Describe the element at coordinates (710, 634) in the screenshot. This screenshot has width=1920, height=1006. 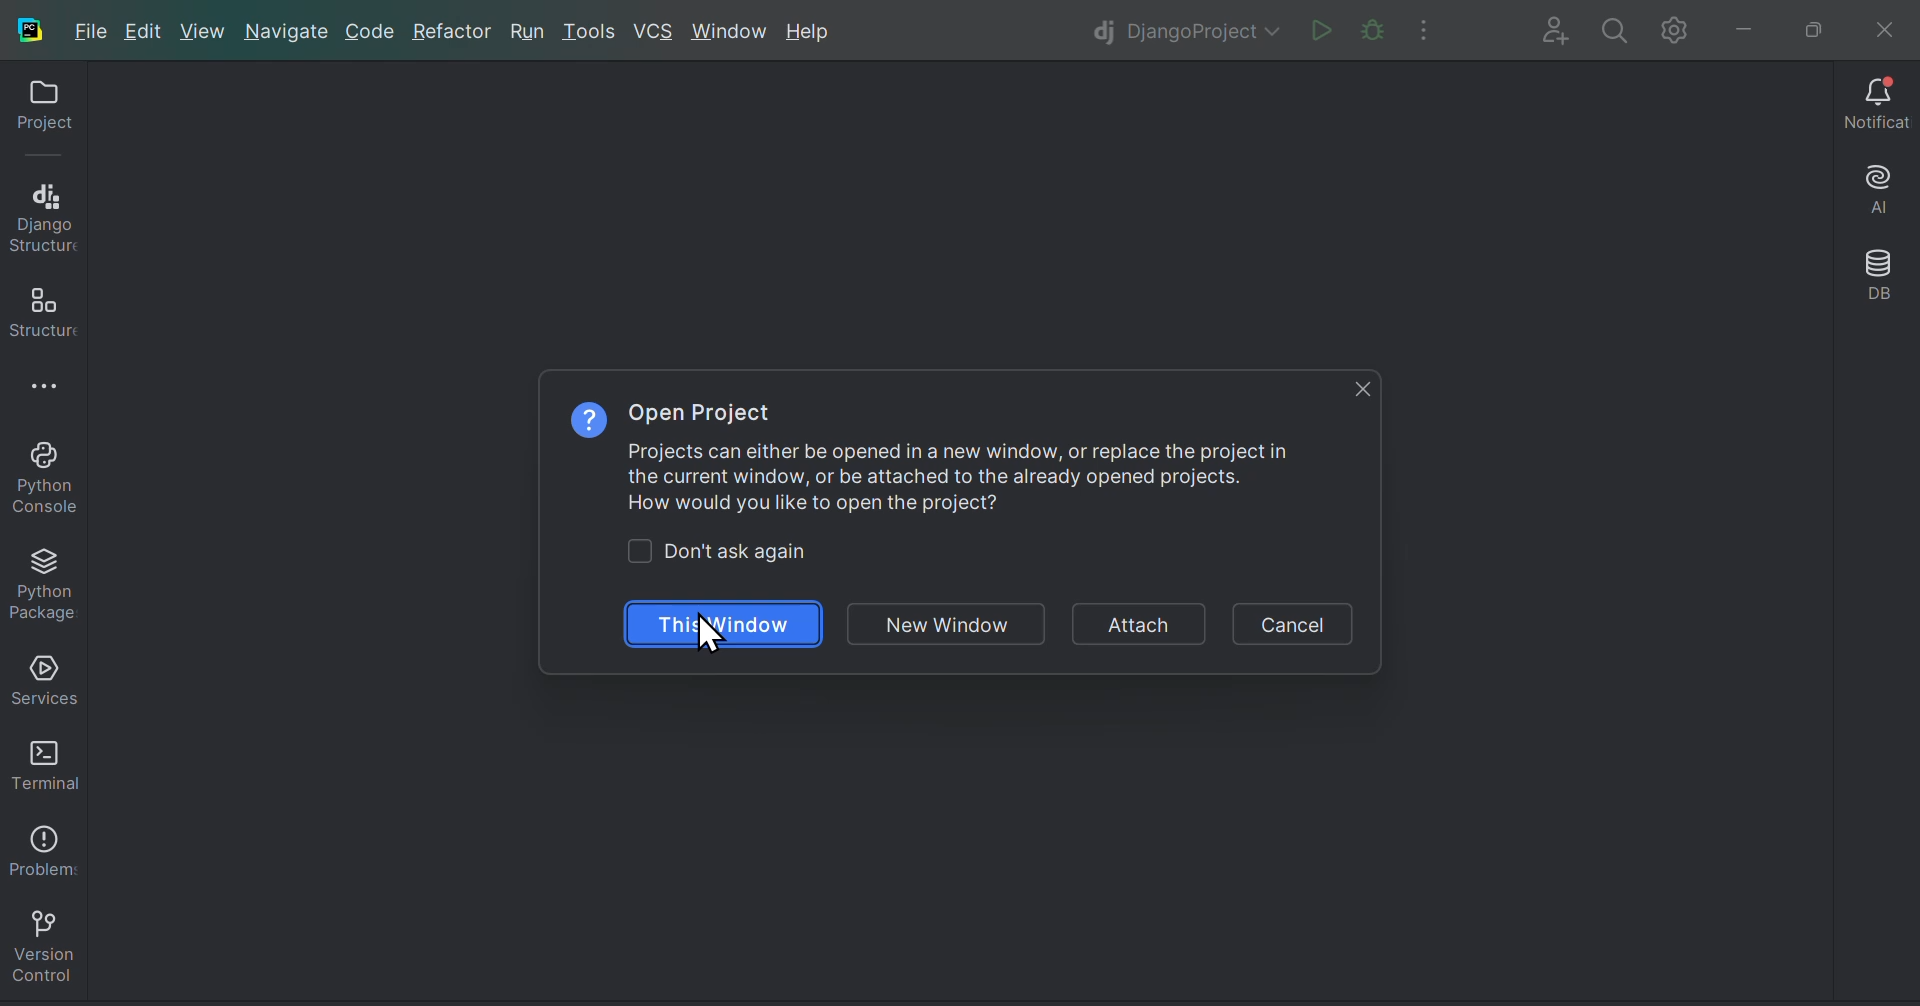
I see `cursor` at that location.